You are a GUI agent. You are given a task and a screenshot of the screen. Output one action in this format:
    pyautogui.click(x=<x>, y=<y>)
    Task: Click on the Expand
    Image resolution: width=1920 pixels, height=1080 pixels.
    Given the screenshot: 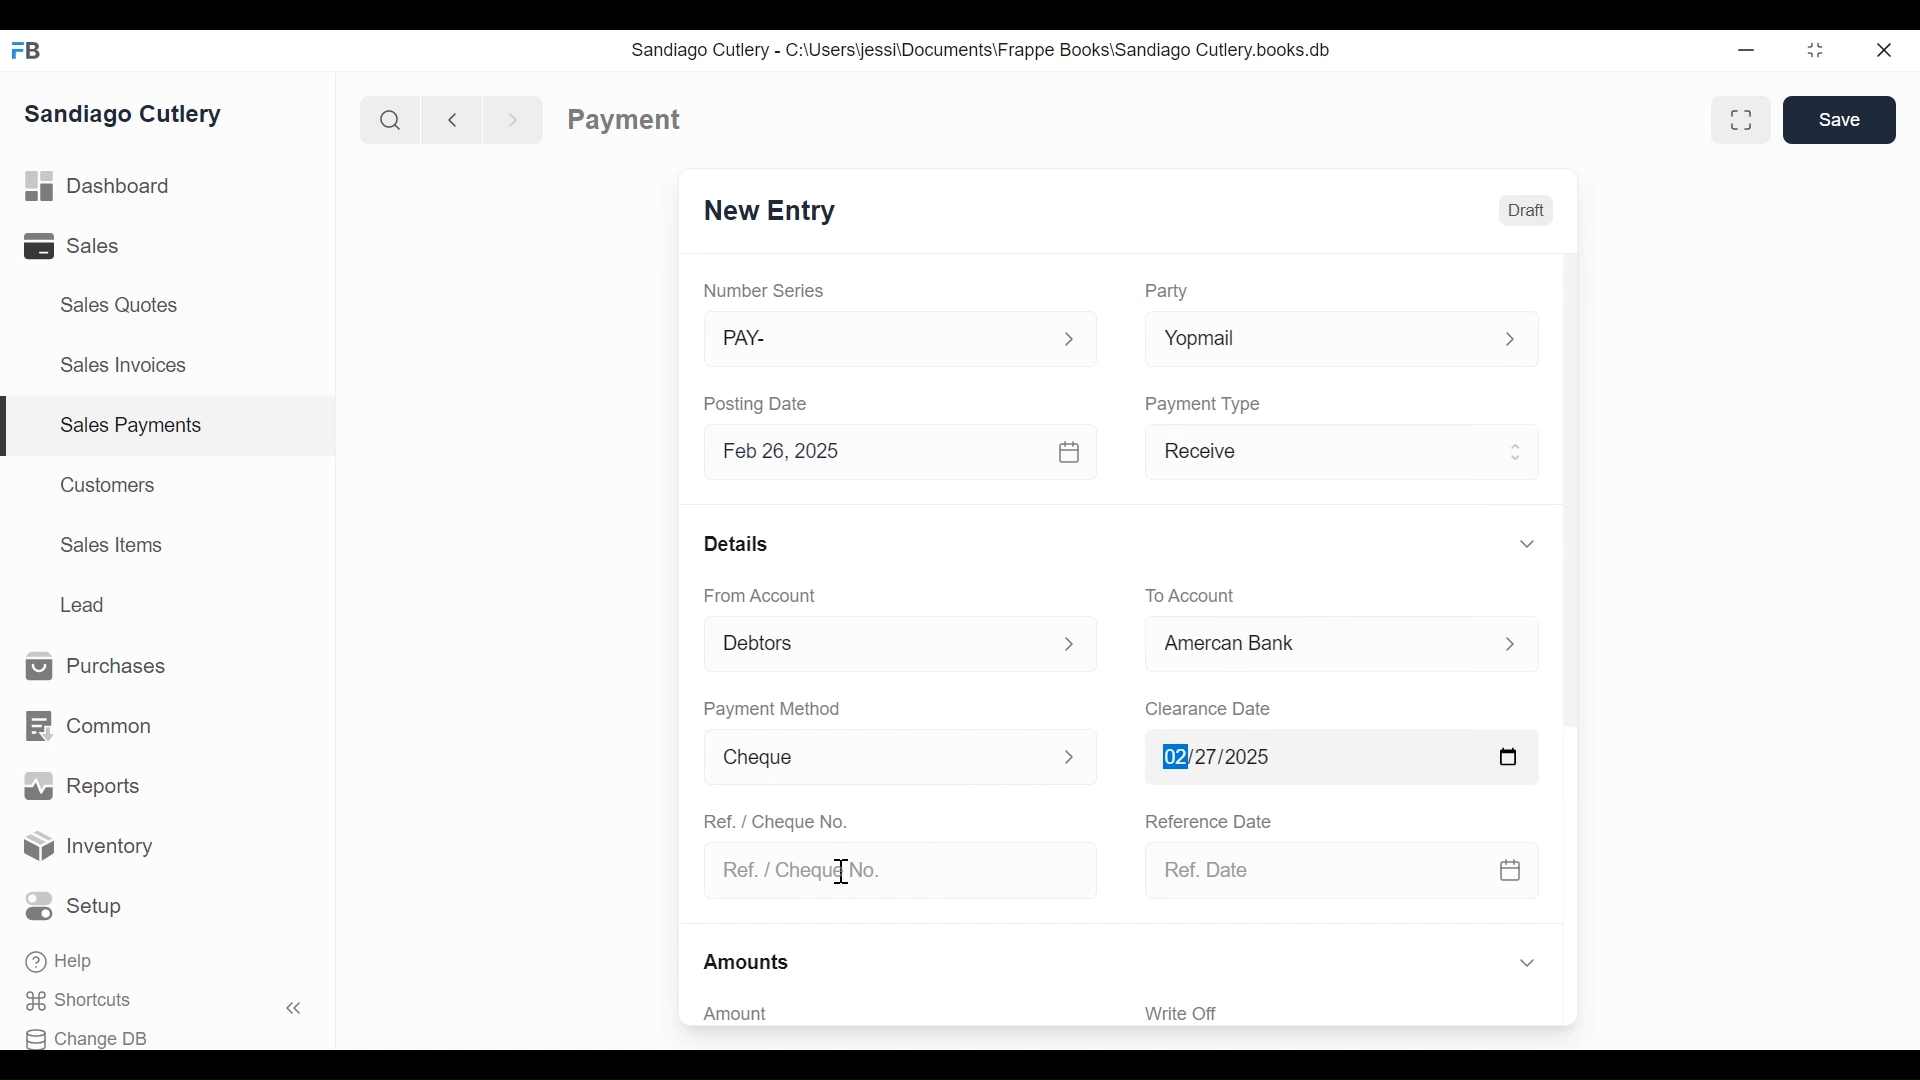 What is the action you would take?
    pyautogui.click(x=1526, y=543)
    